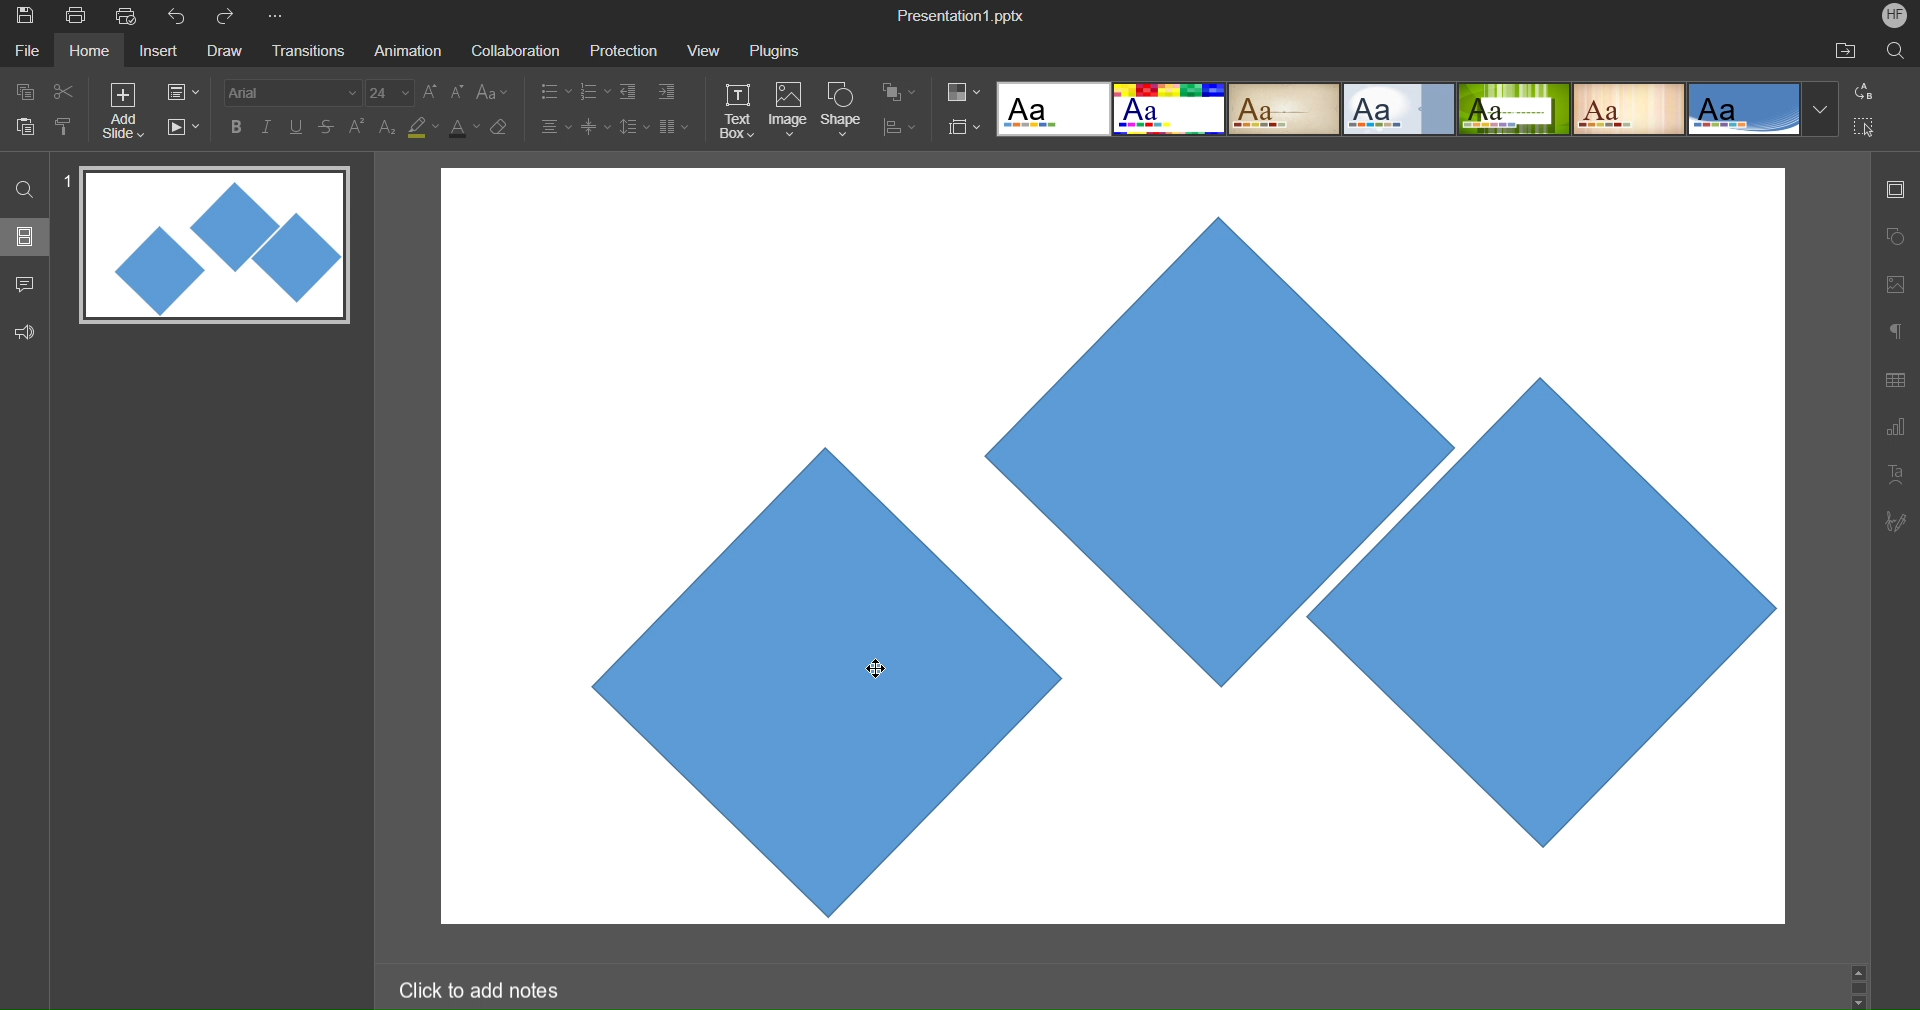  I want to click on Animation, so click(406, 50).